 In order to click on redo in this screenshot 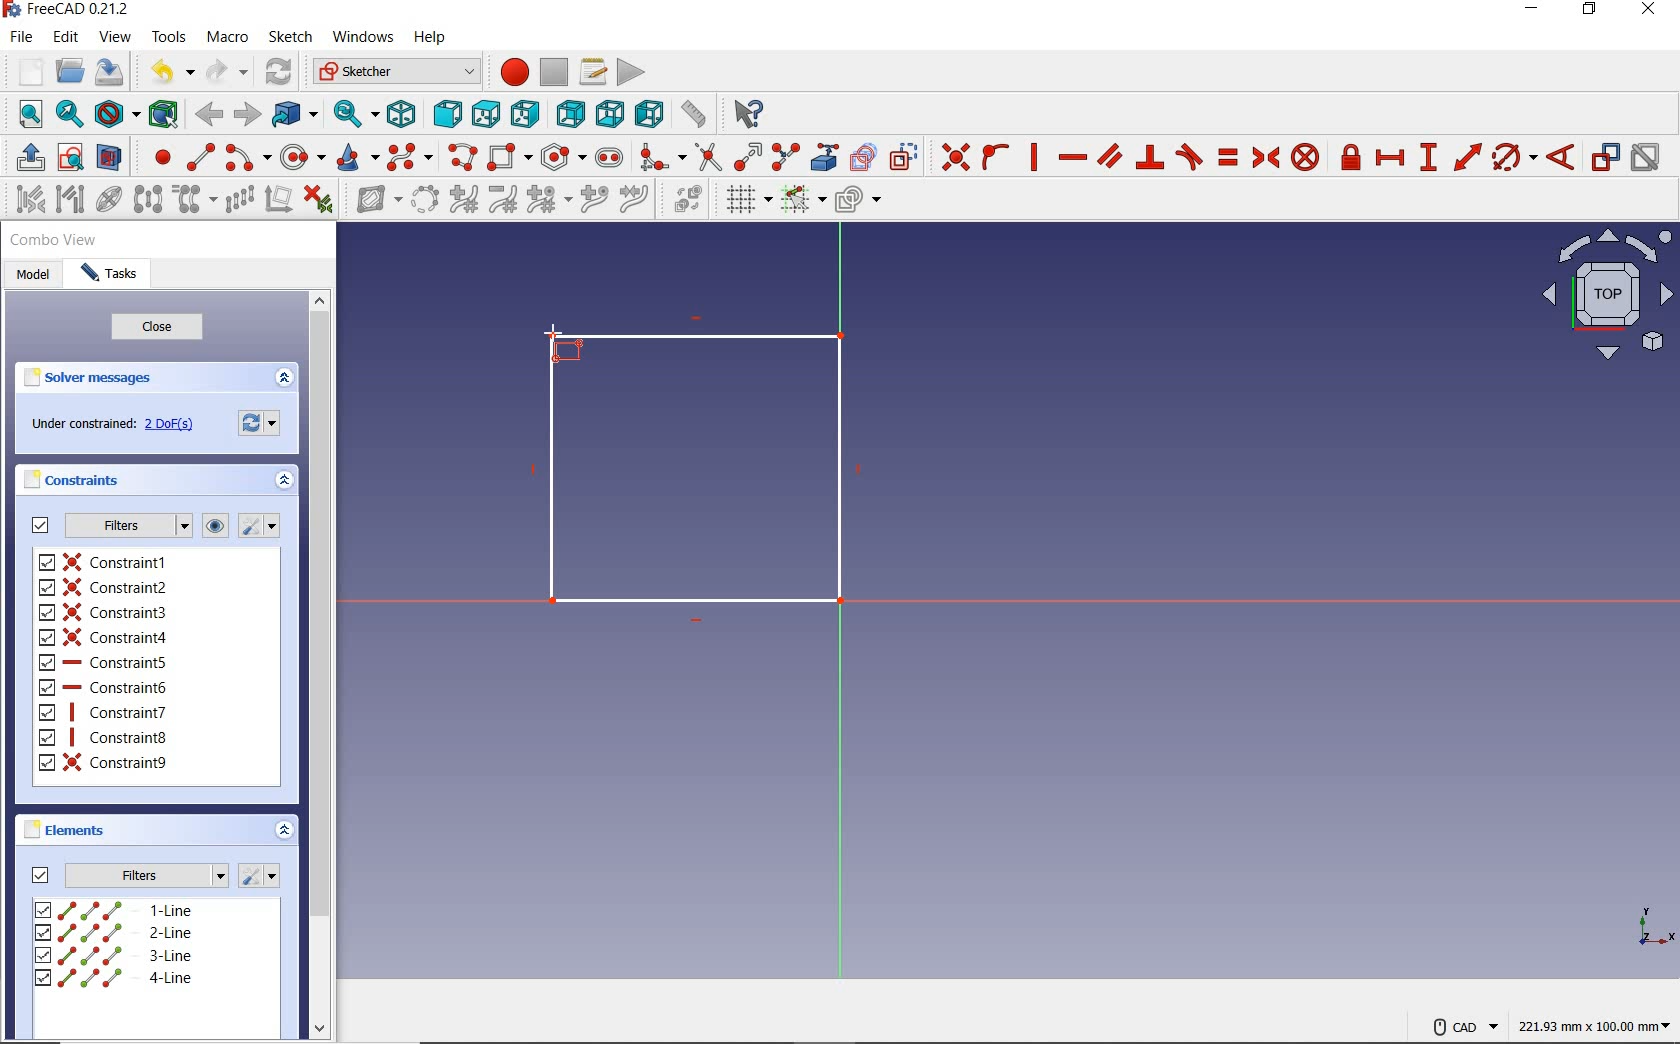, I will do `click(227, 72)`.